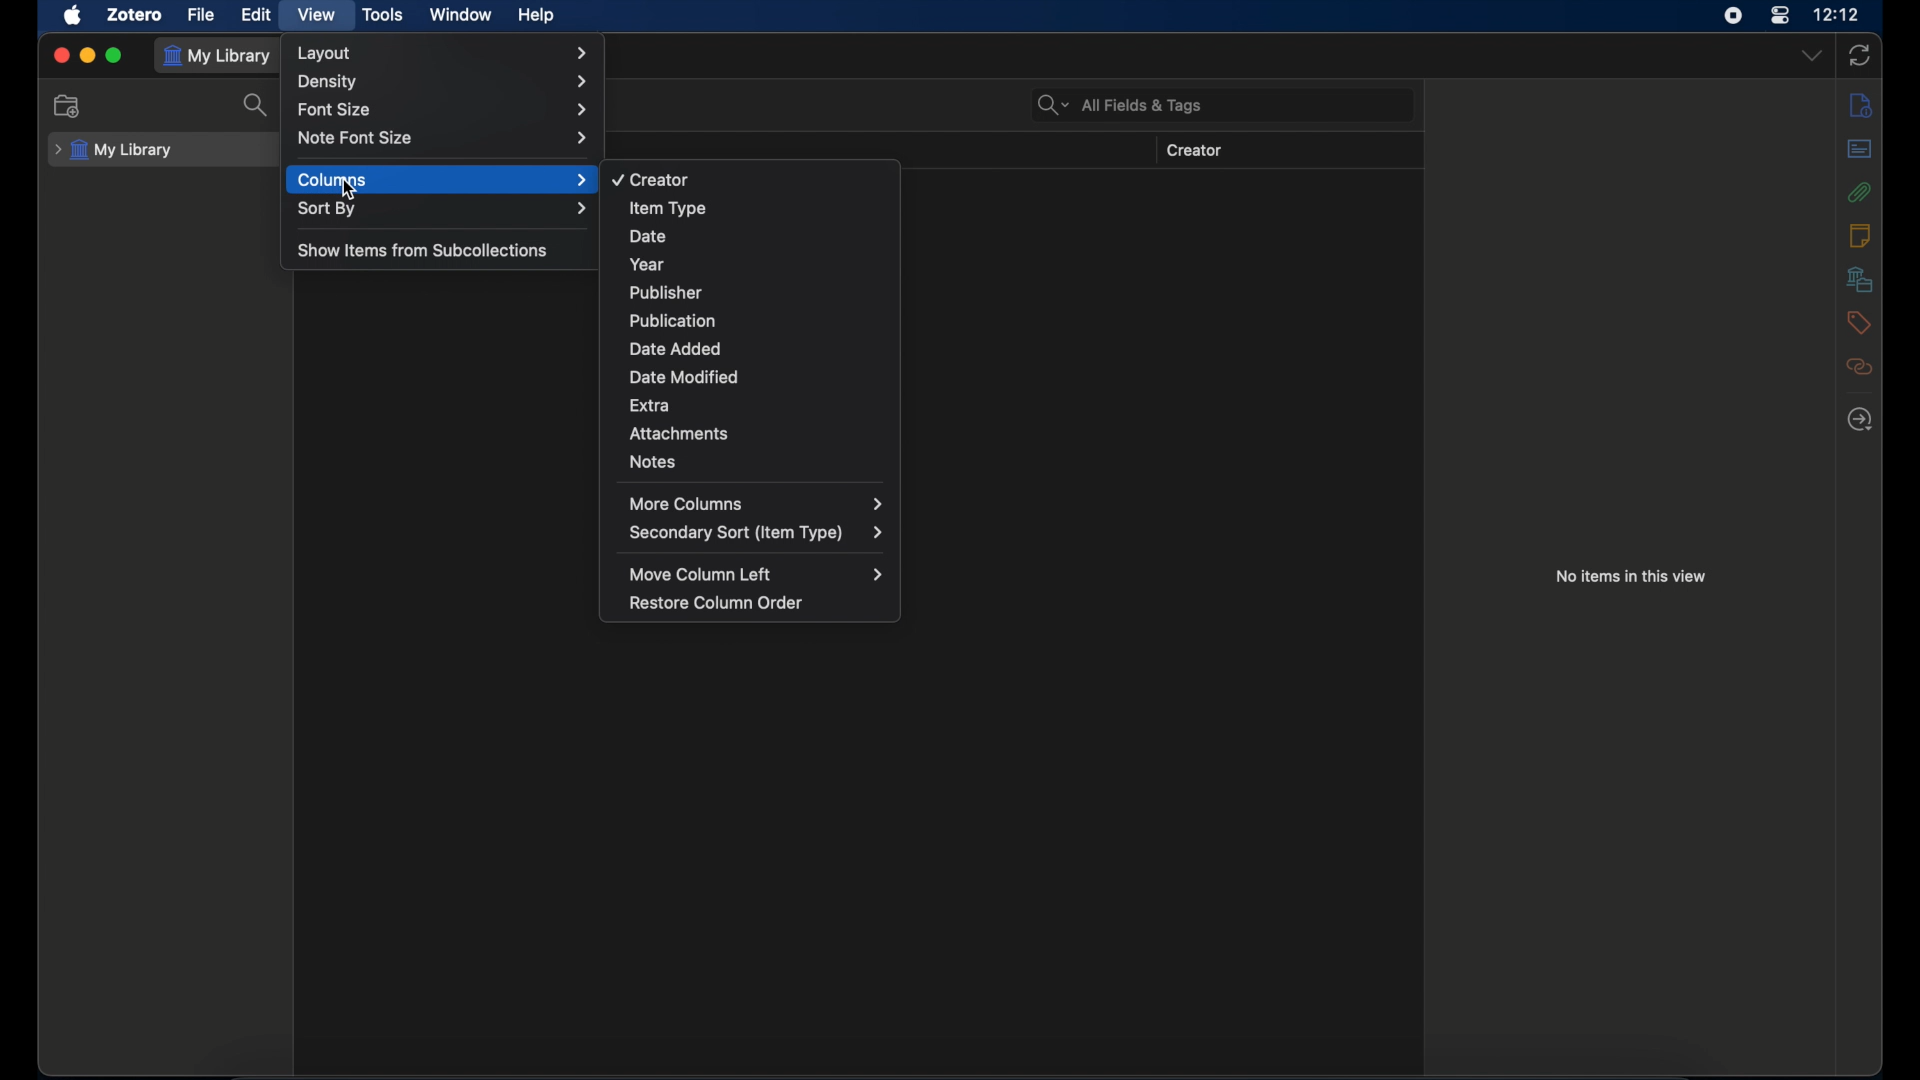 Image resolution: width=1920 pixels, height=1080 pixels. I want to click on move column left, so click(757, 574).